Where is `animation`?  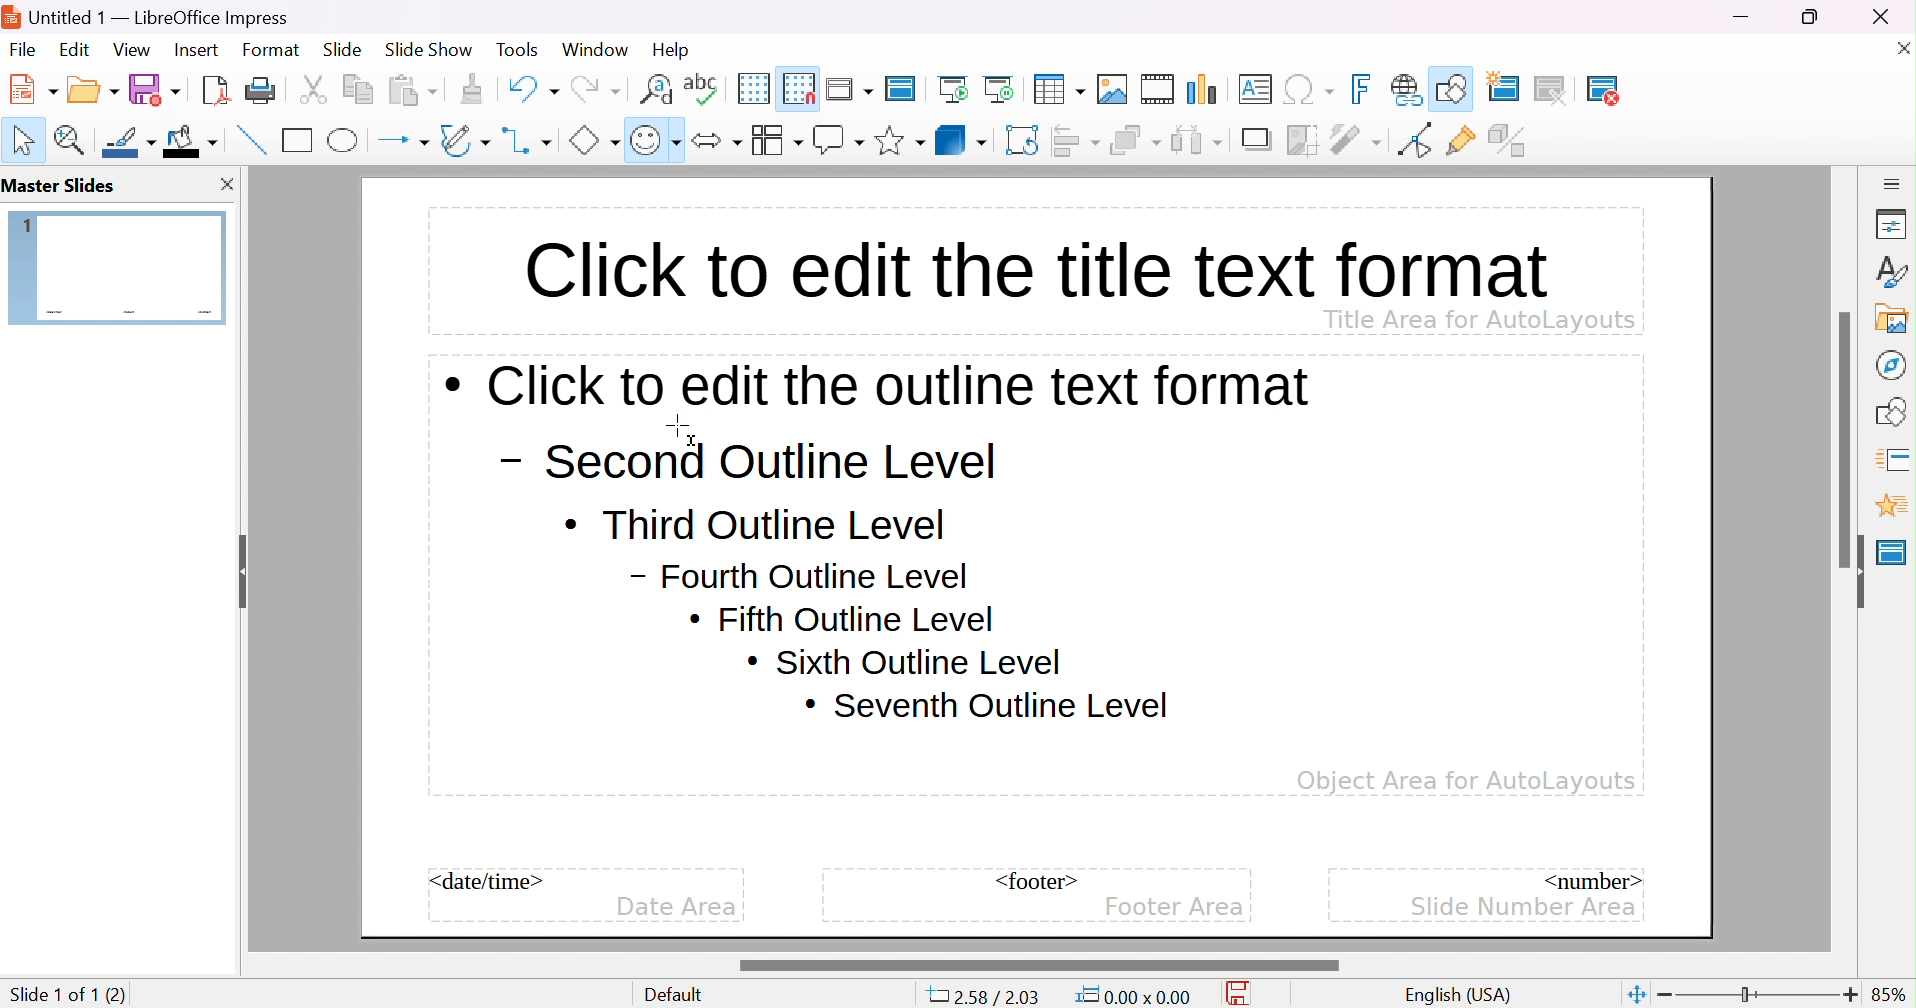 animation is located at coordinates (1891, 506).